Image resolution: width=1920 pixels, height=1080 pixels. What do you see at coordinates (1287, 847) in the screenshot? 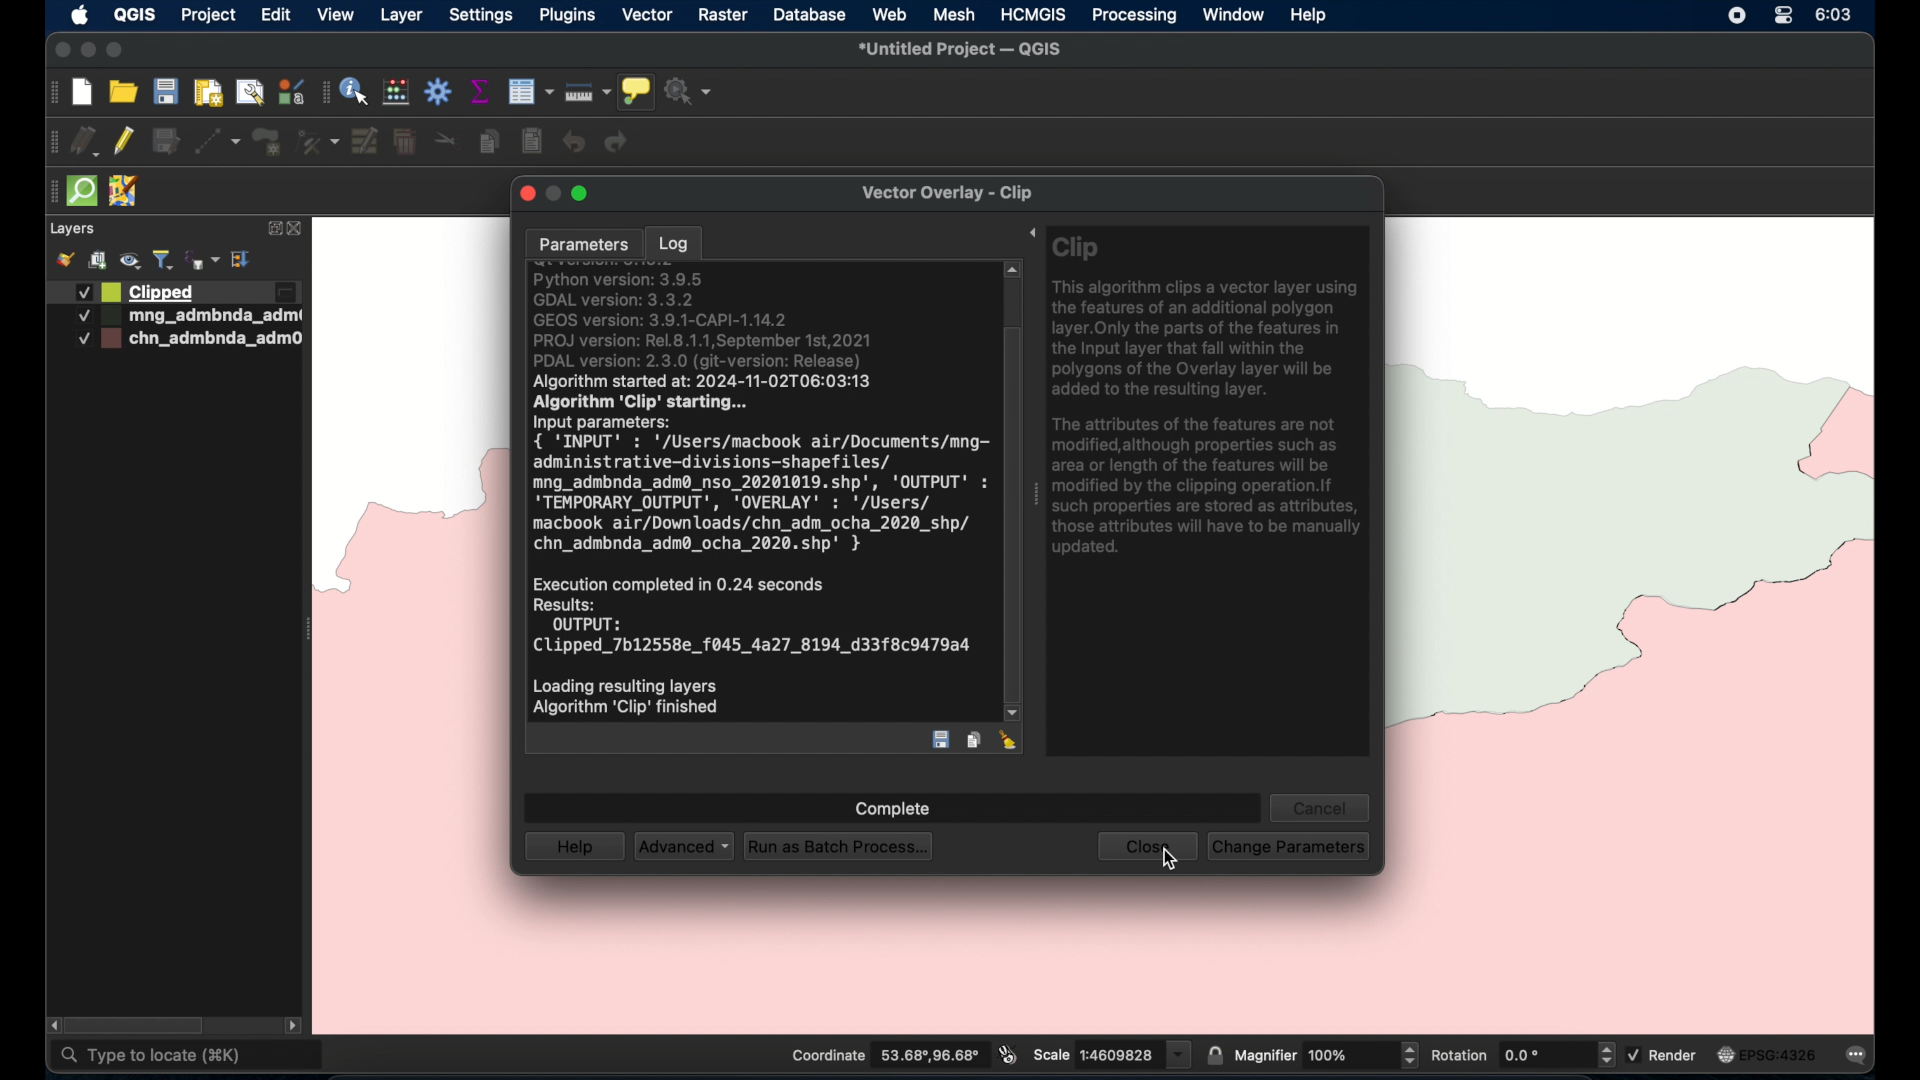
I see `change parameters` at bounding box center [1287, 847].